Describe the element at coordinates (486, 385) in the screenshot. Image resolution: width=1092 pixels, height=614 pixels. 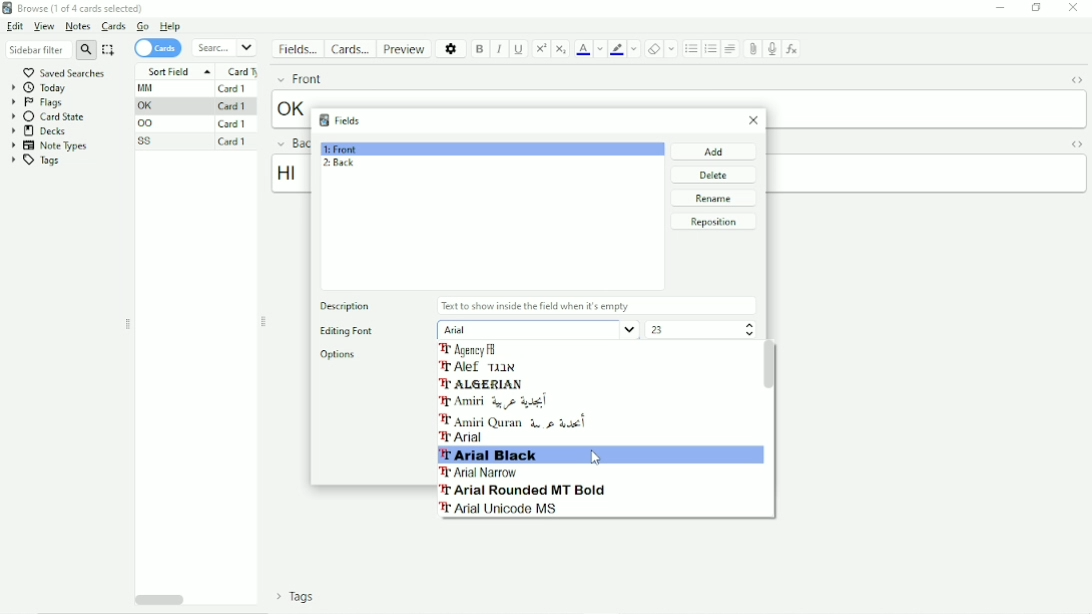
I see `ALGERIAN` at that location.